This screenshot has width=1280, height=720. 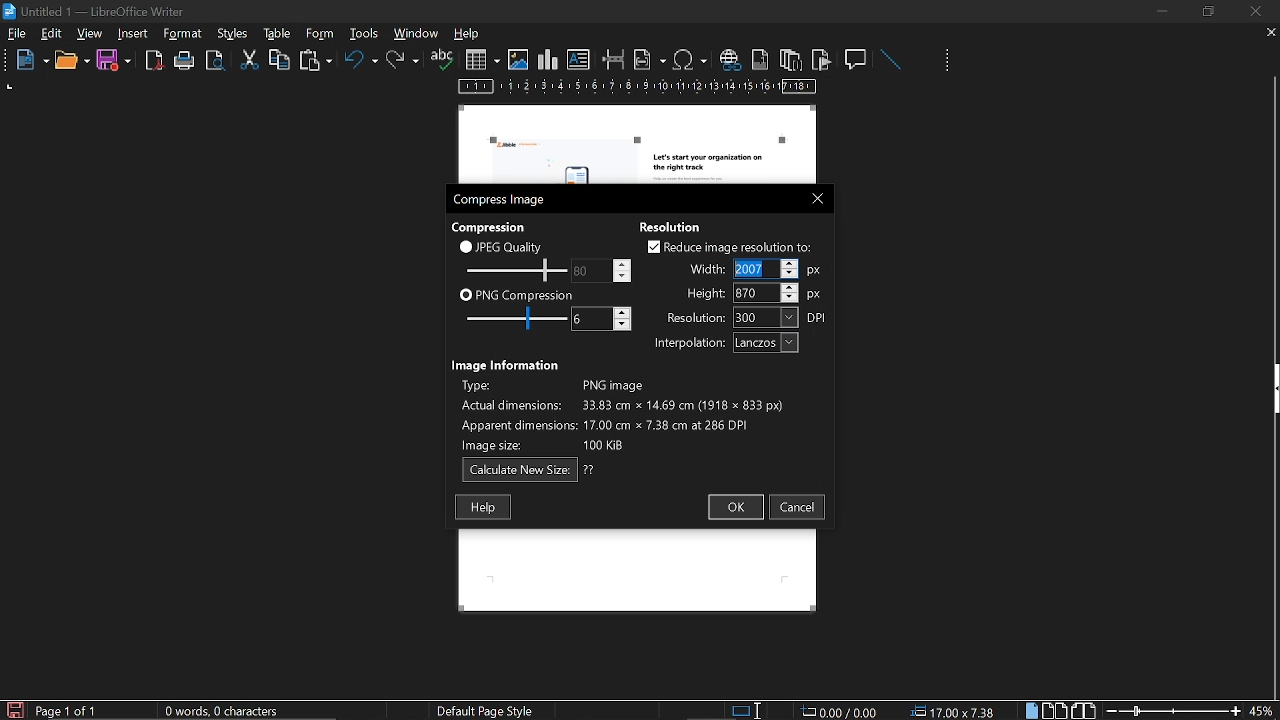 I want to click on change zoom, so click(x=1173, y=710).